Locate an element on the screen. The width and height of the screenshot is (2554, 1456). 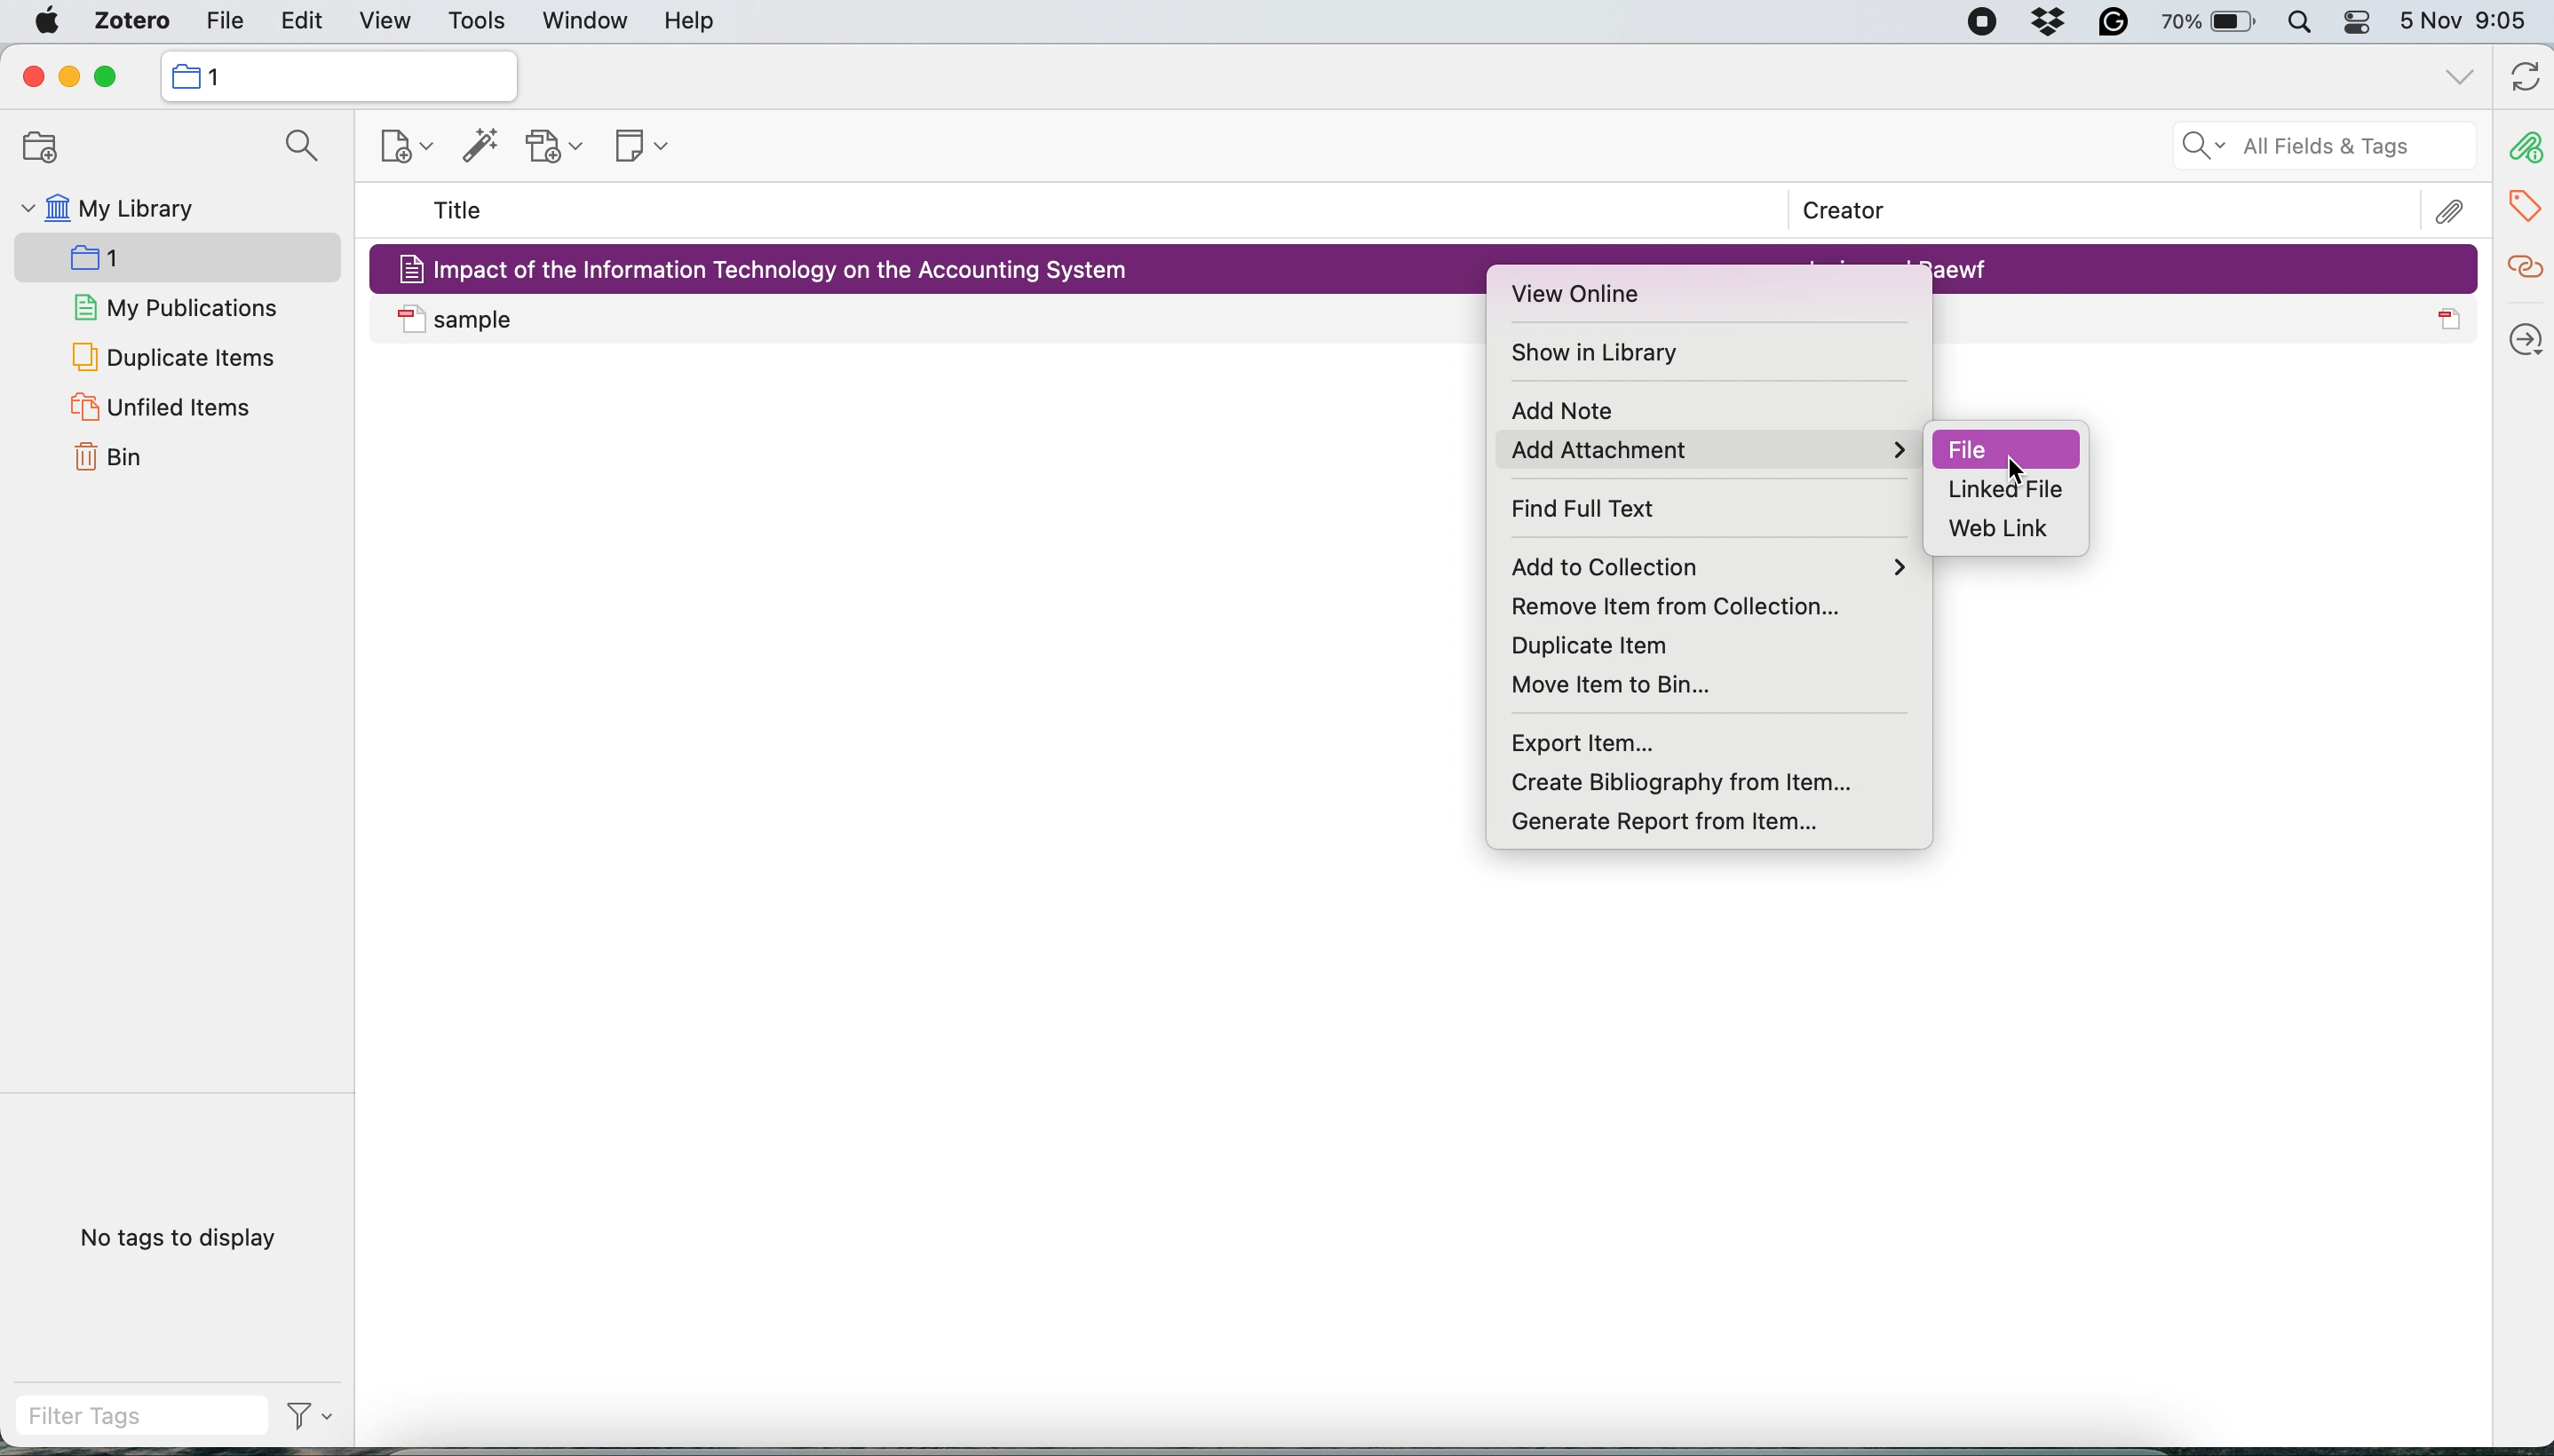
my library is located at coordinates (106, 212).